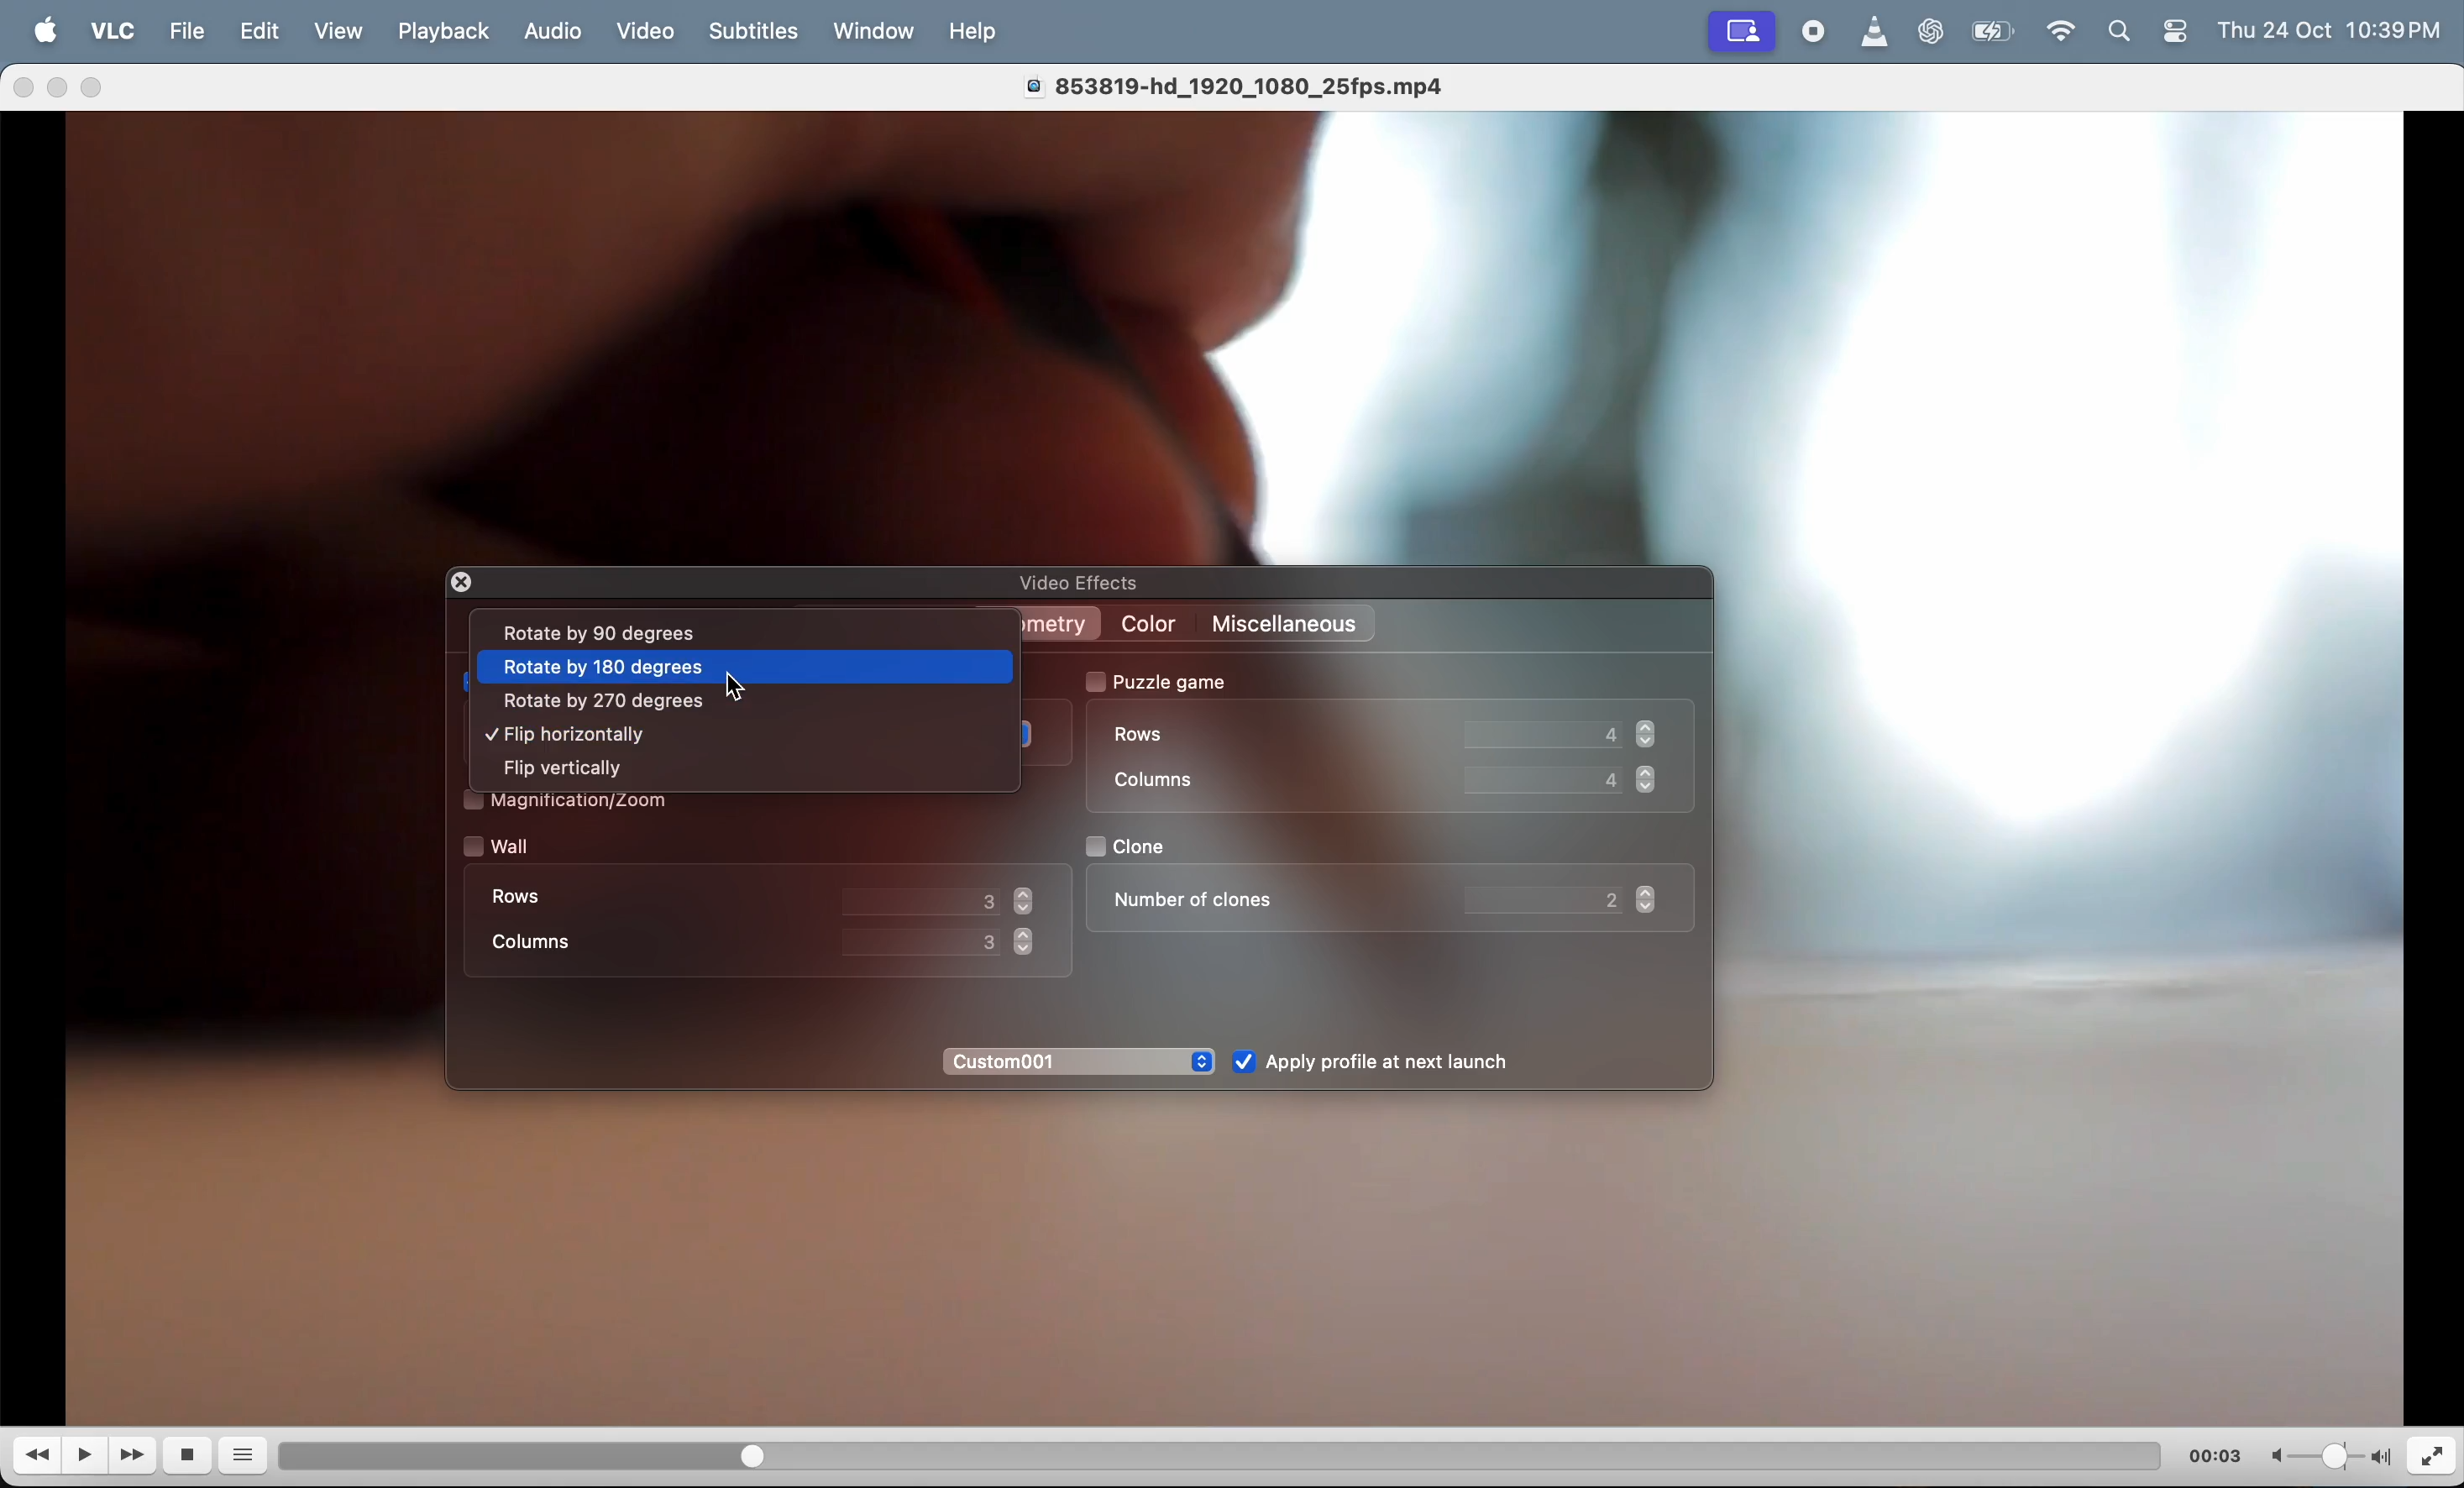  What do you see at coordinates (1151, 625) in the screenshot?
I see `color` at bounding box center [1151, 625].